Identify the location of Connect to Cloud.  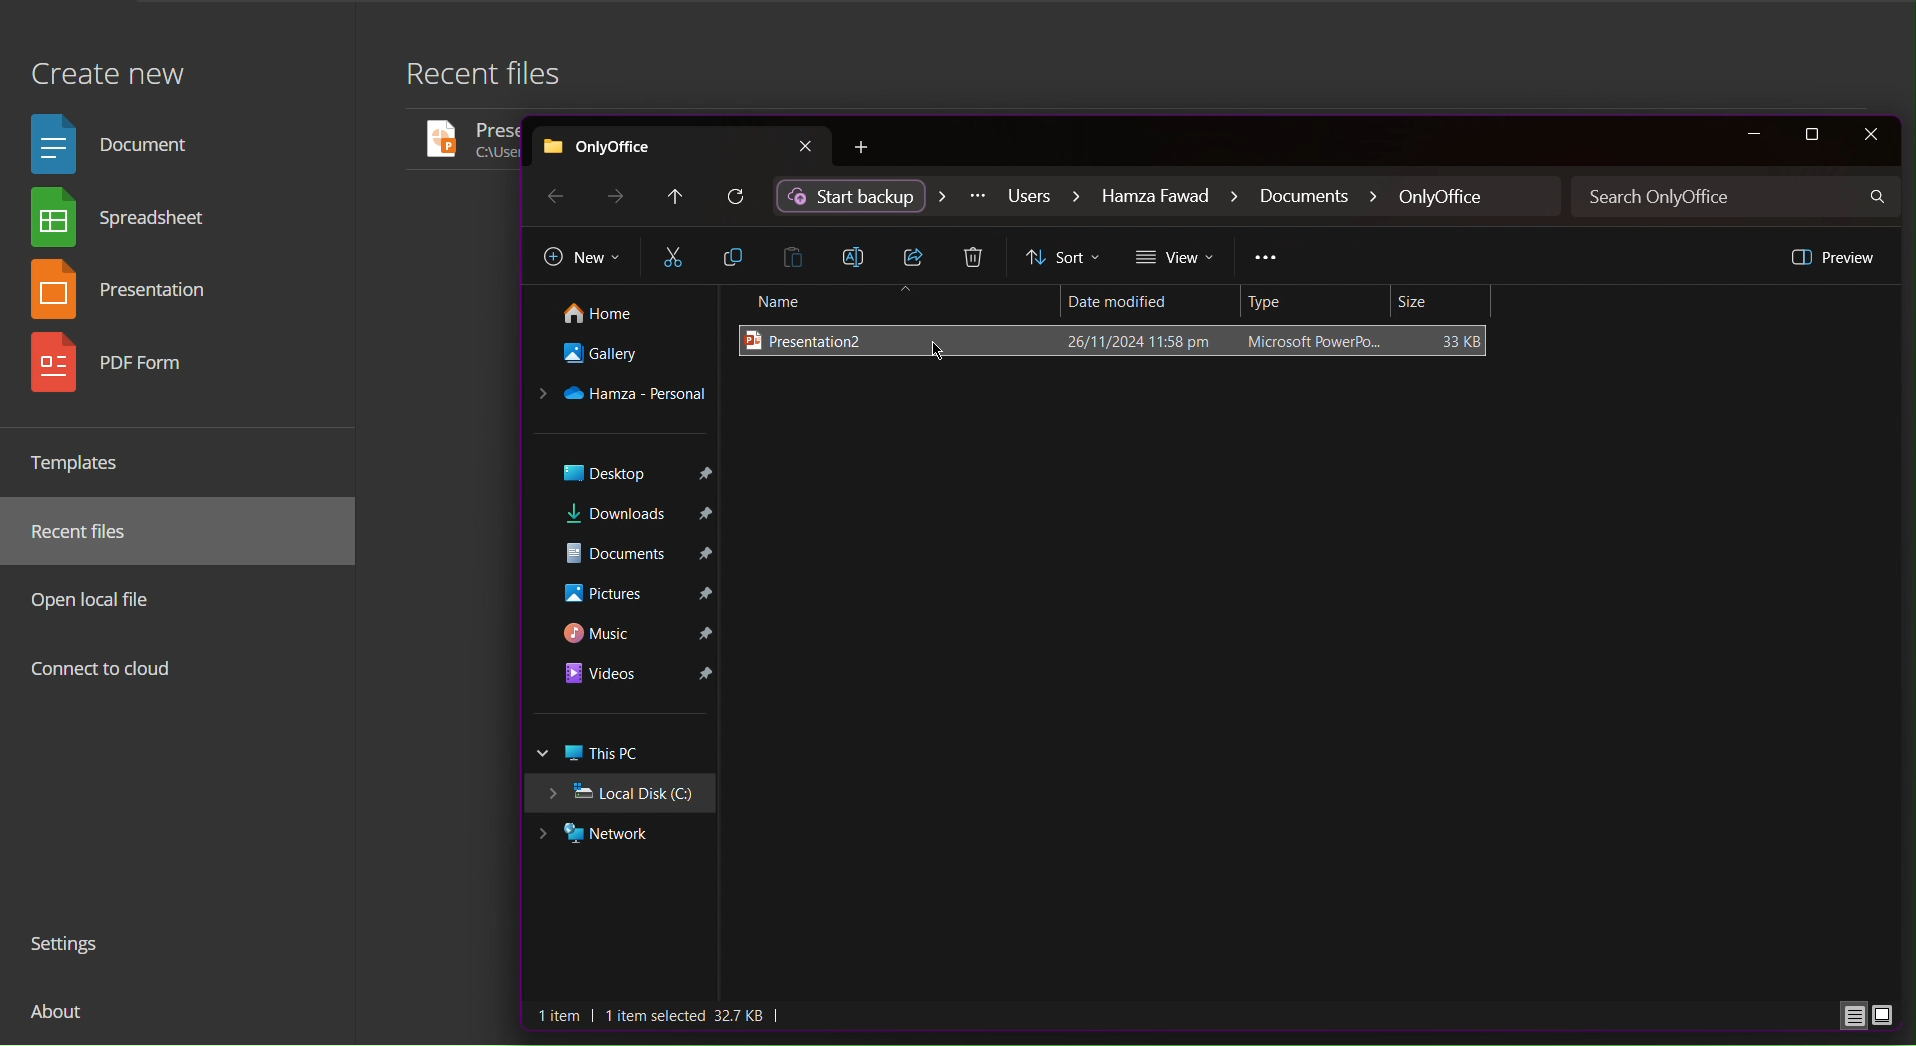
(103, 671).